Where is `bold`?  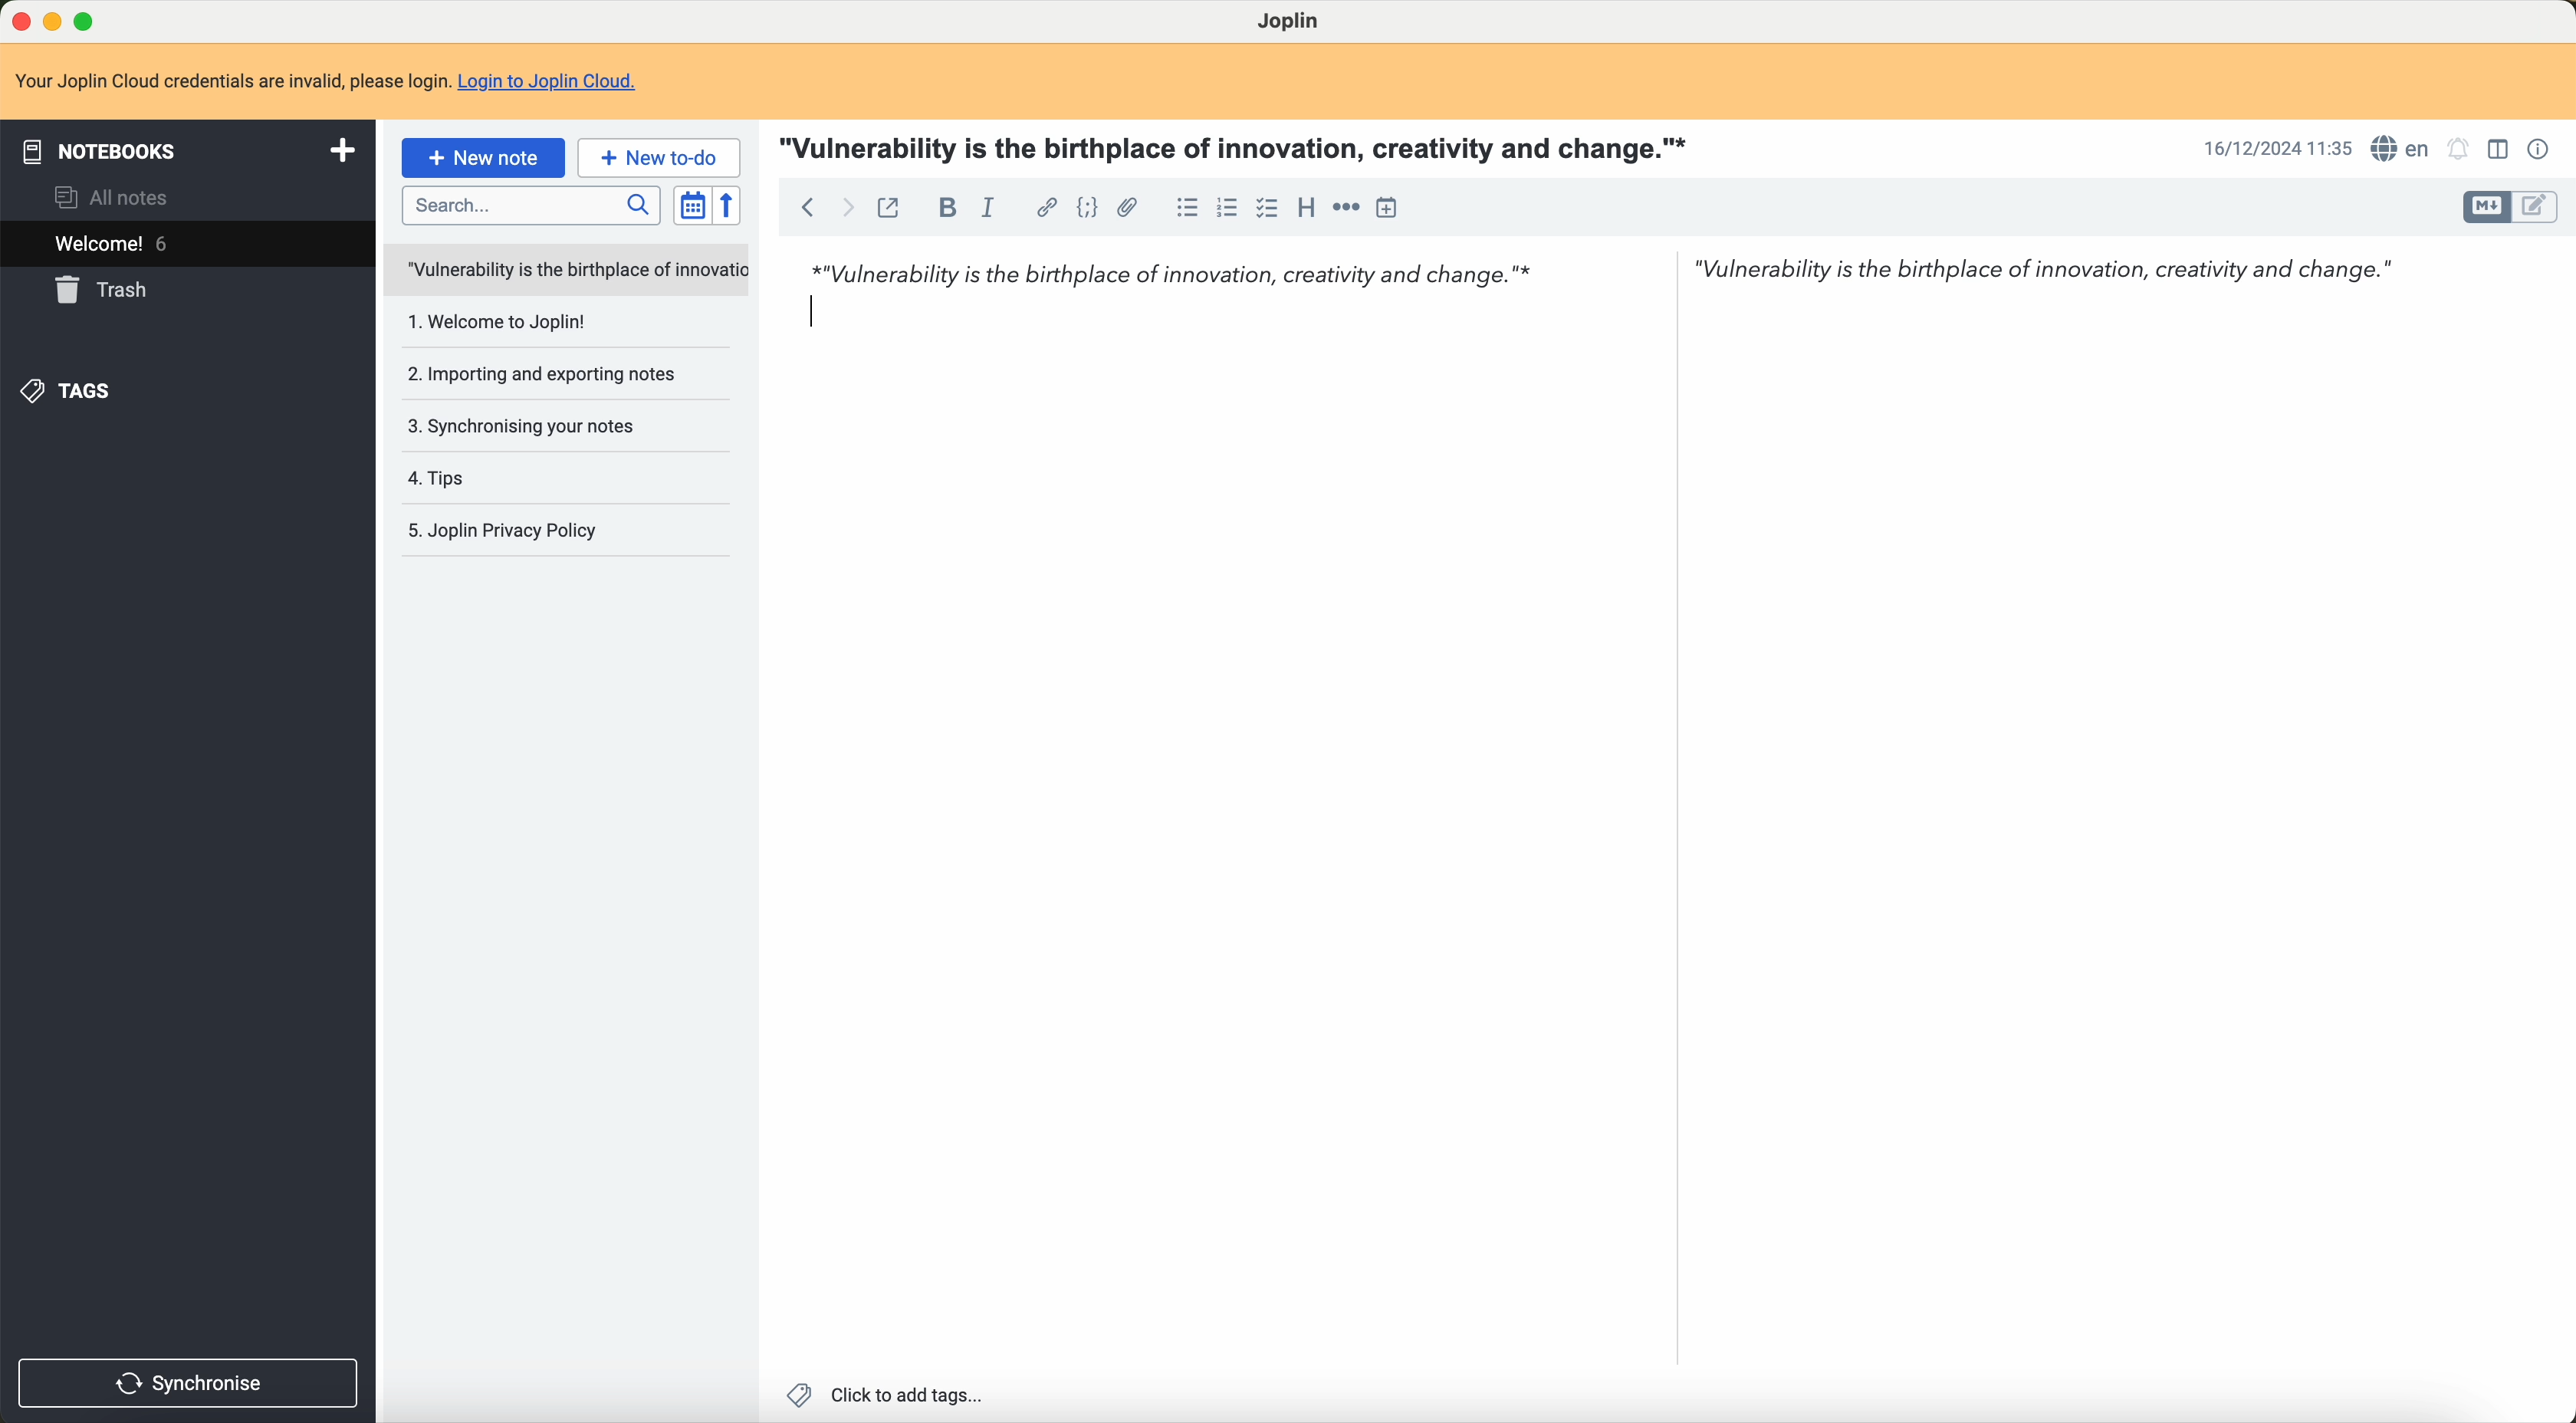
bold is located at coordinates (943, 207).